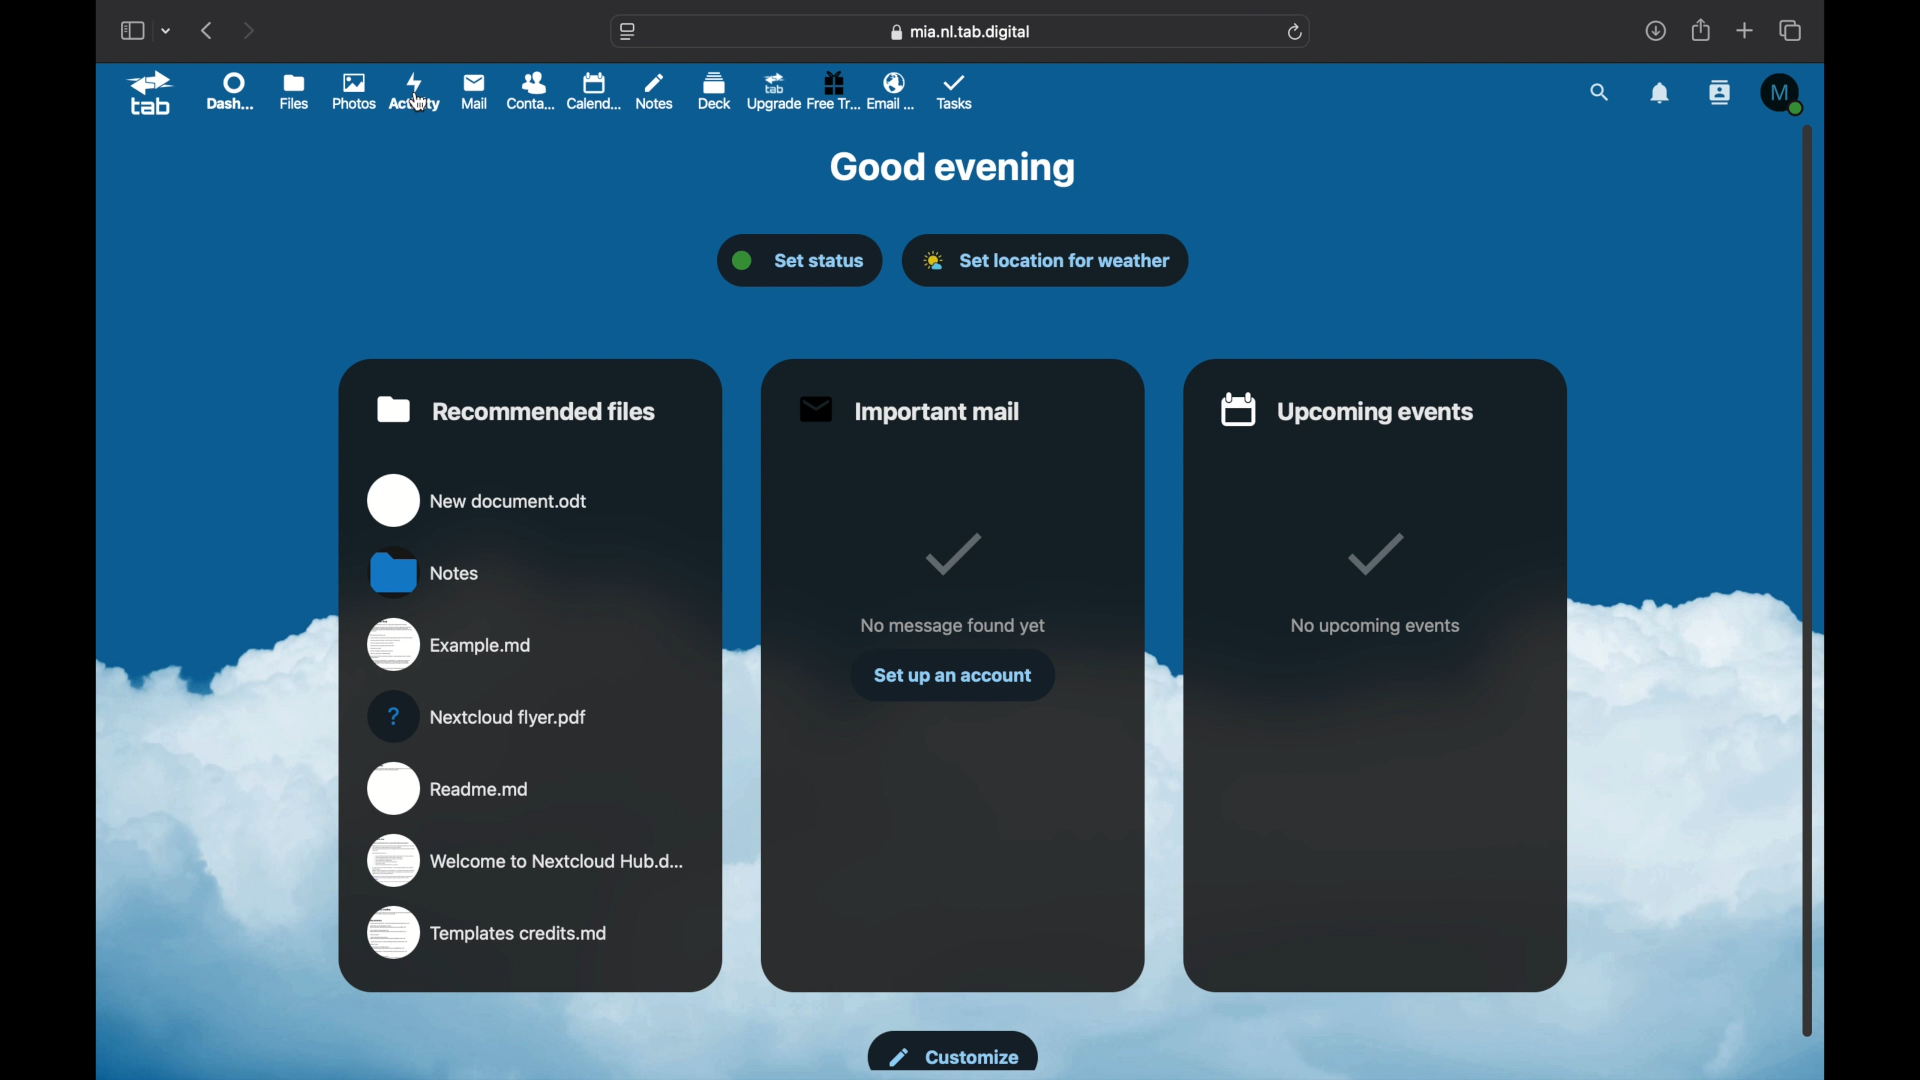  What do you see at coordinates (955, 676) in the screenshot?
I see `set upan account` at bounding box center [955, 676].